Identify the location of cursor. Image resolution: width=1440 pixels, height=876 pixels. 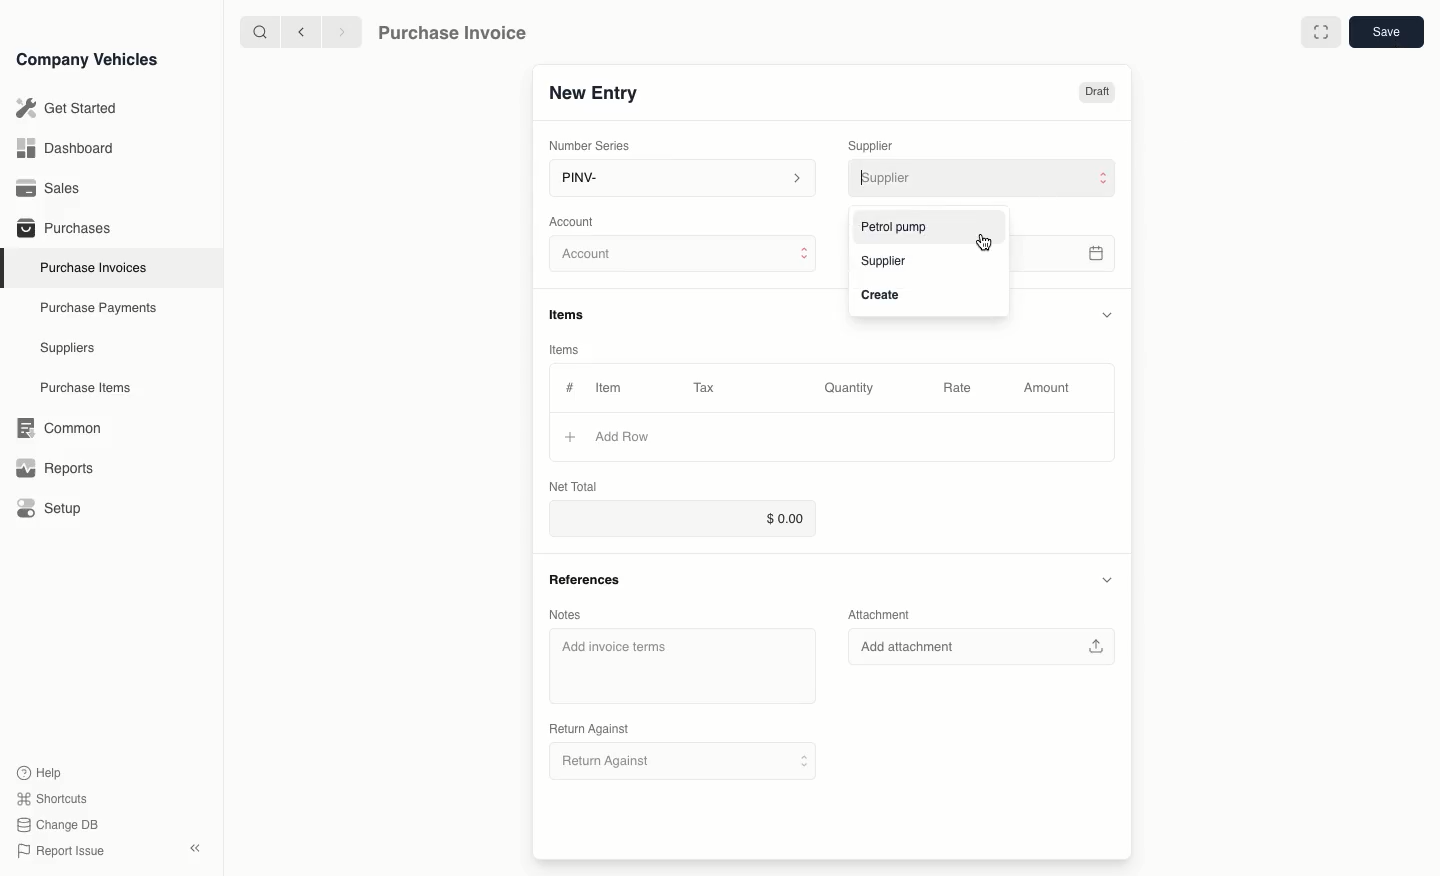
(986, 245).